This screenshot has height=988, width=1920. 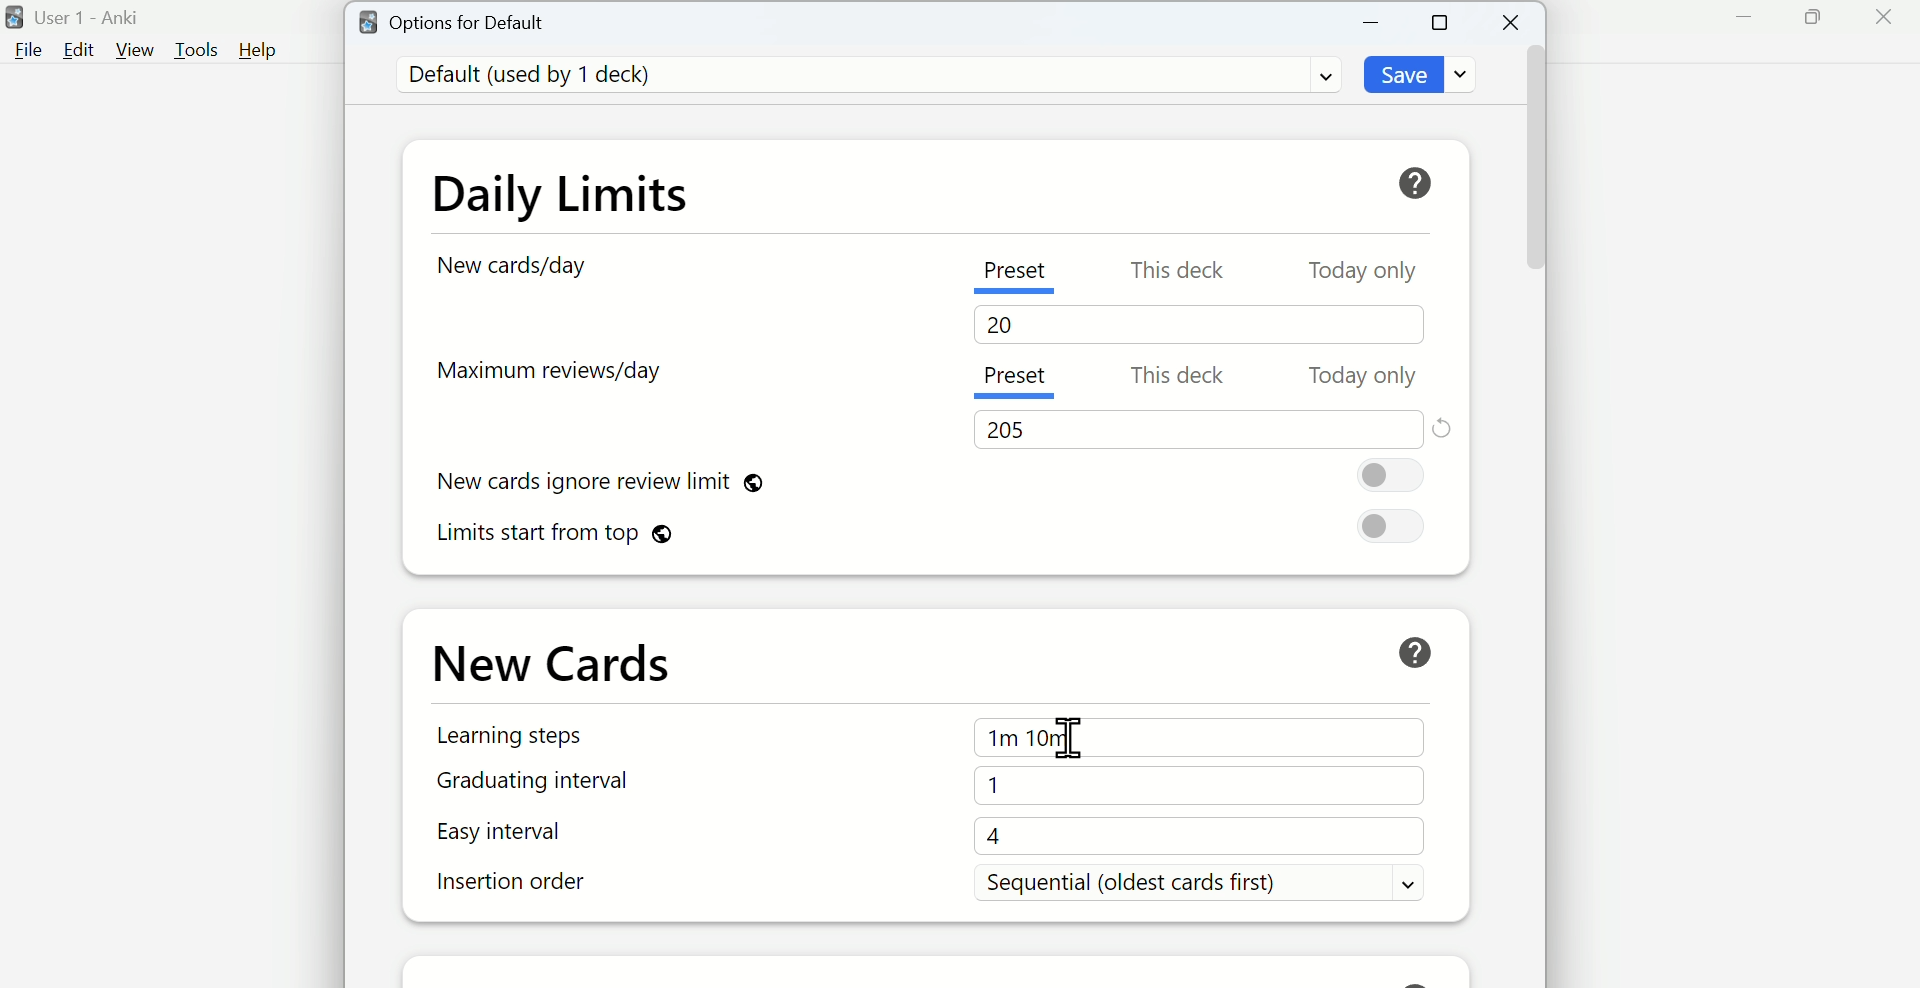 What do you see at coordinates (1887, 20) in the screenshot?
I see `Close` at bounding box center [1887, 20].